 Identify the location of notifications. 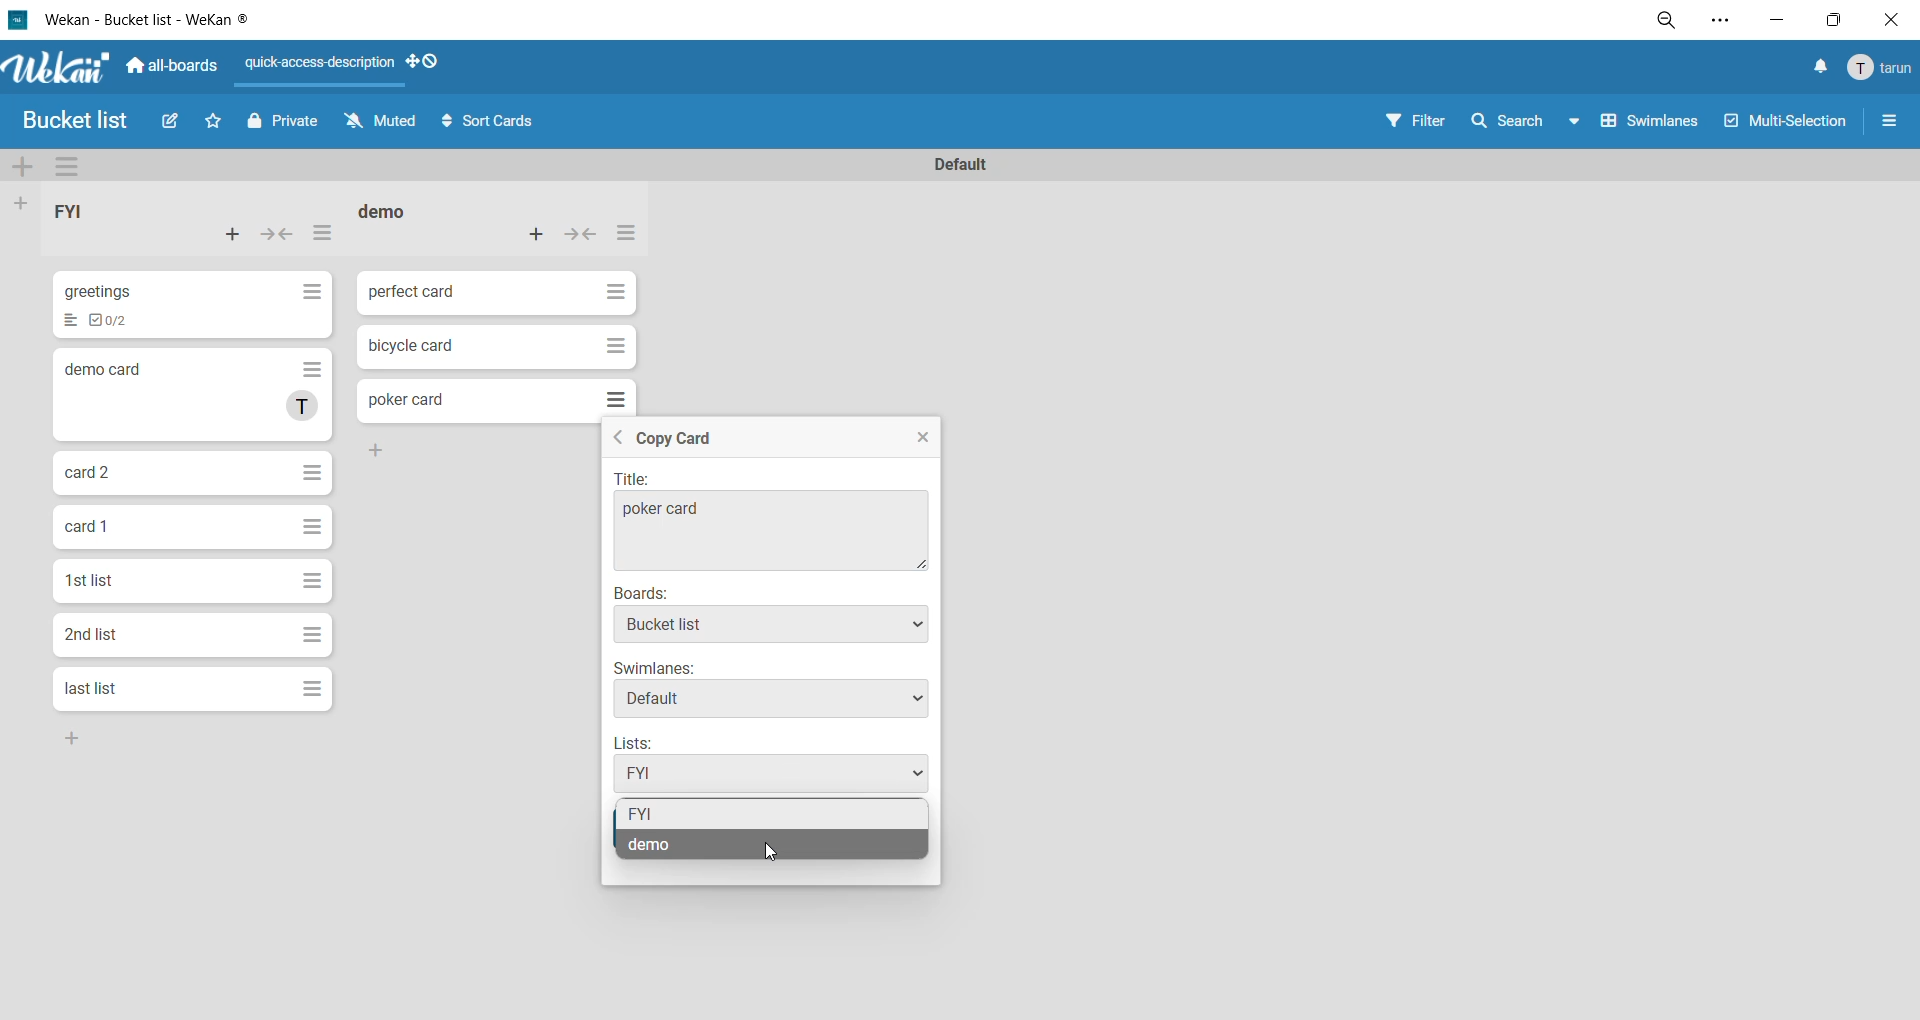
(1815, 68).